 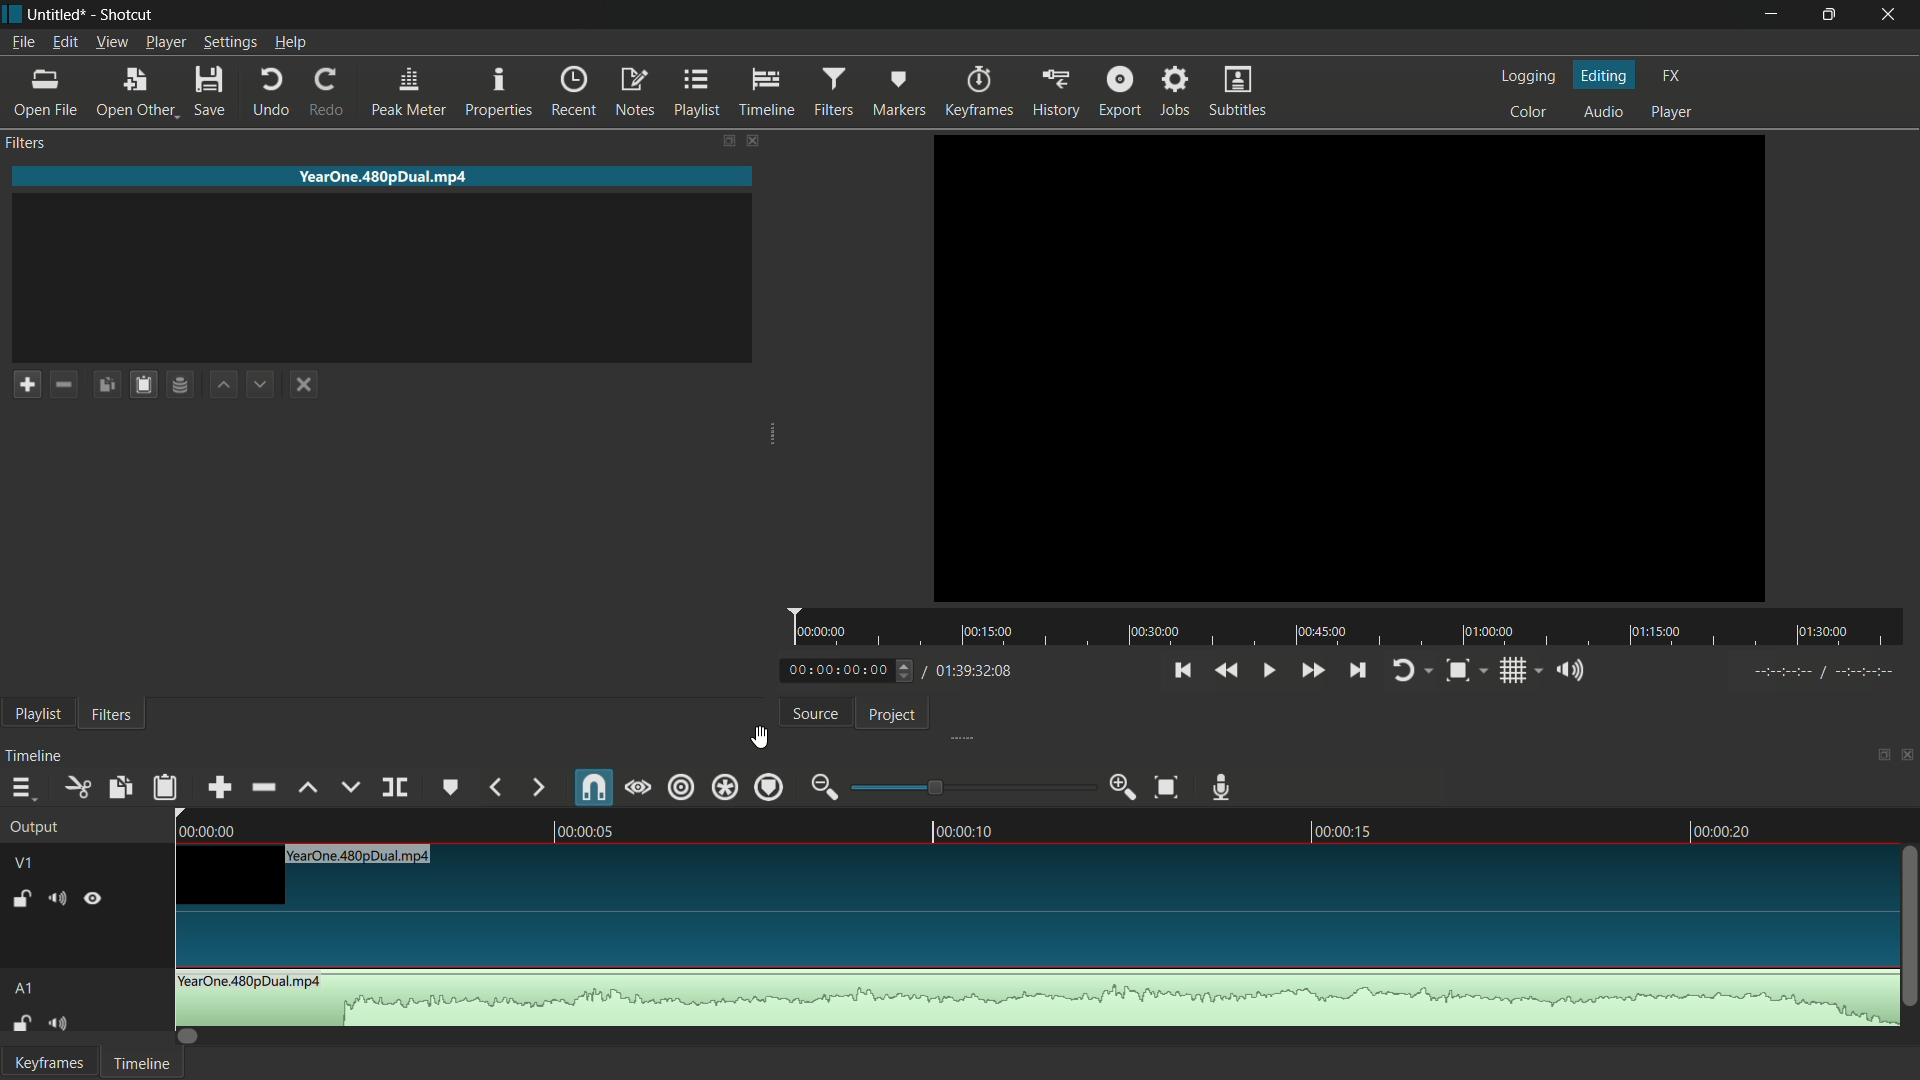 What do you see at coordinates (20, 789) in the screenshot?
I see `timeline menu` at bounding box center [20, 789].